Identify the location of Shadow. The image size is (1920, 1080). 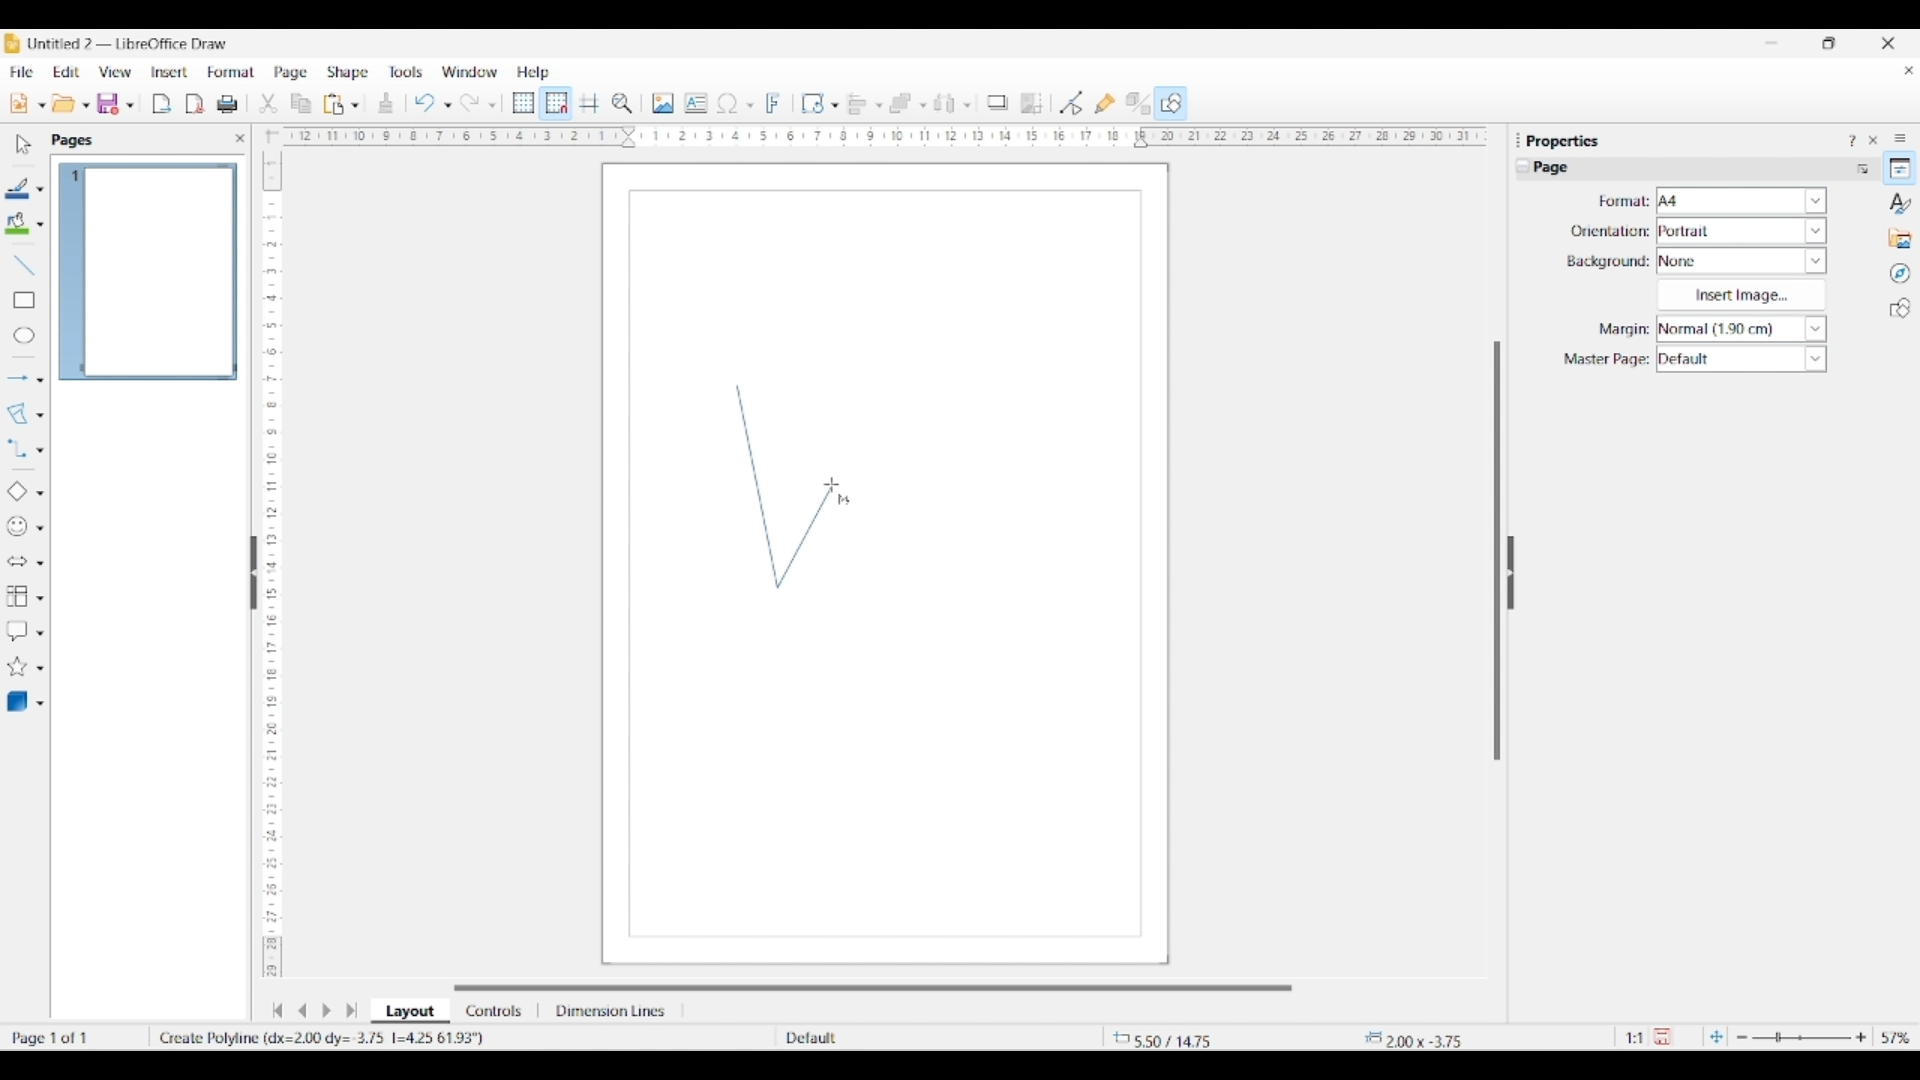
(997, 102).